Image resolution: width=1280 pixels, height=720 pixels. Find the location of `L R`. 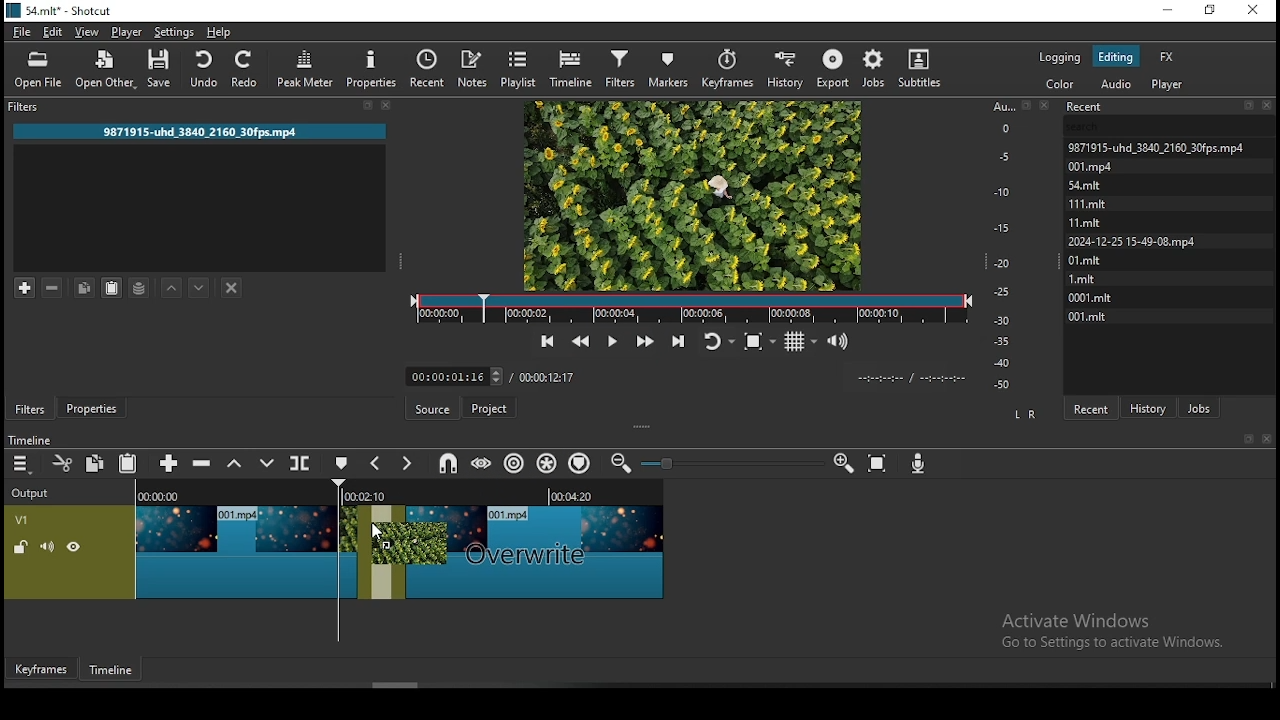

L R is located at coordinates (1026, 416).